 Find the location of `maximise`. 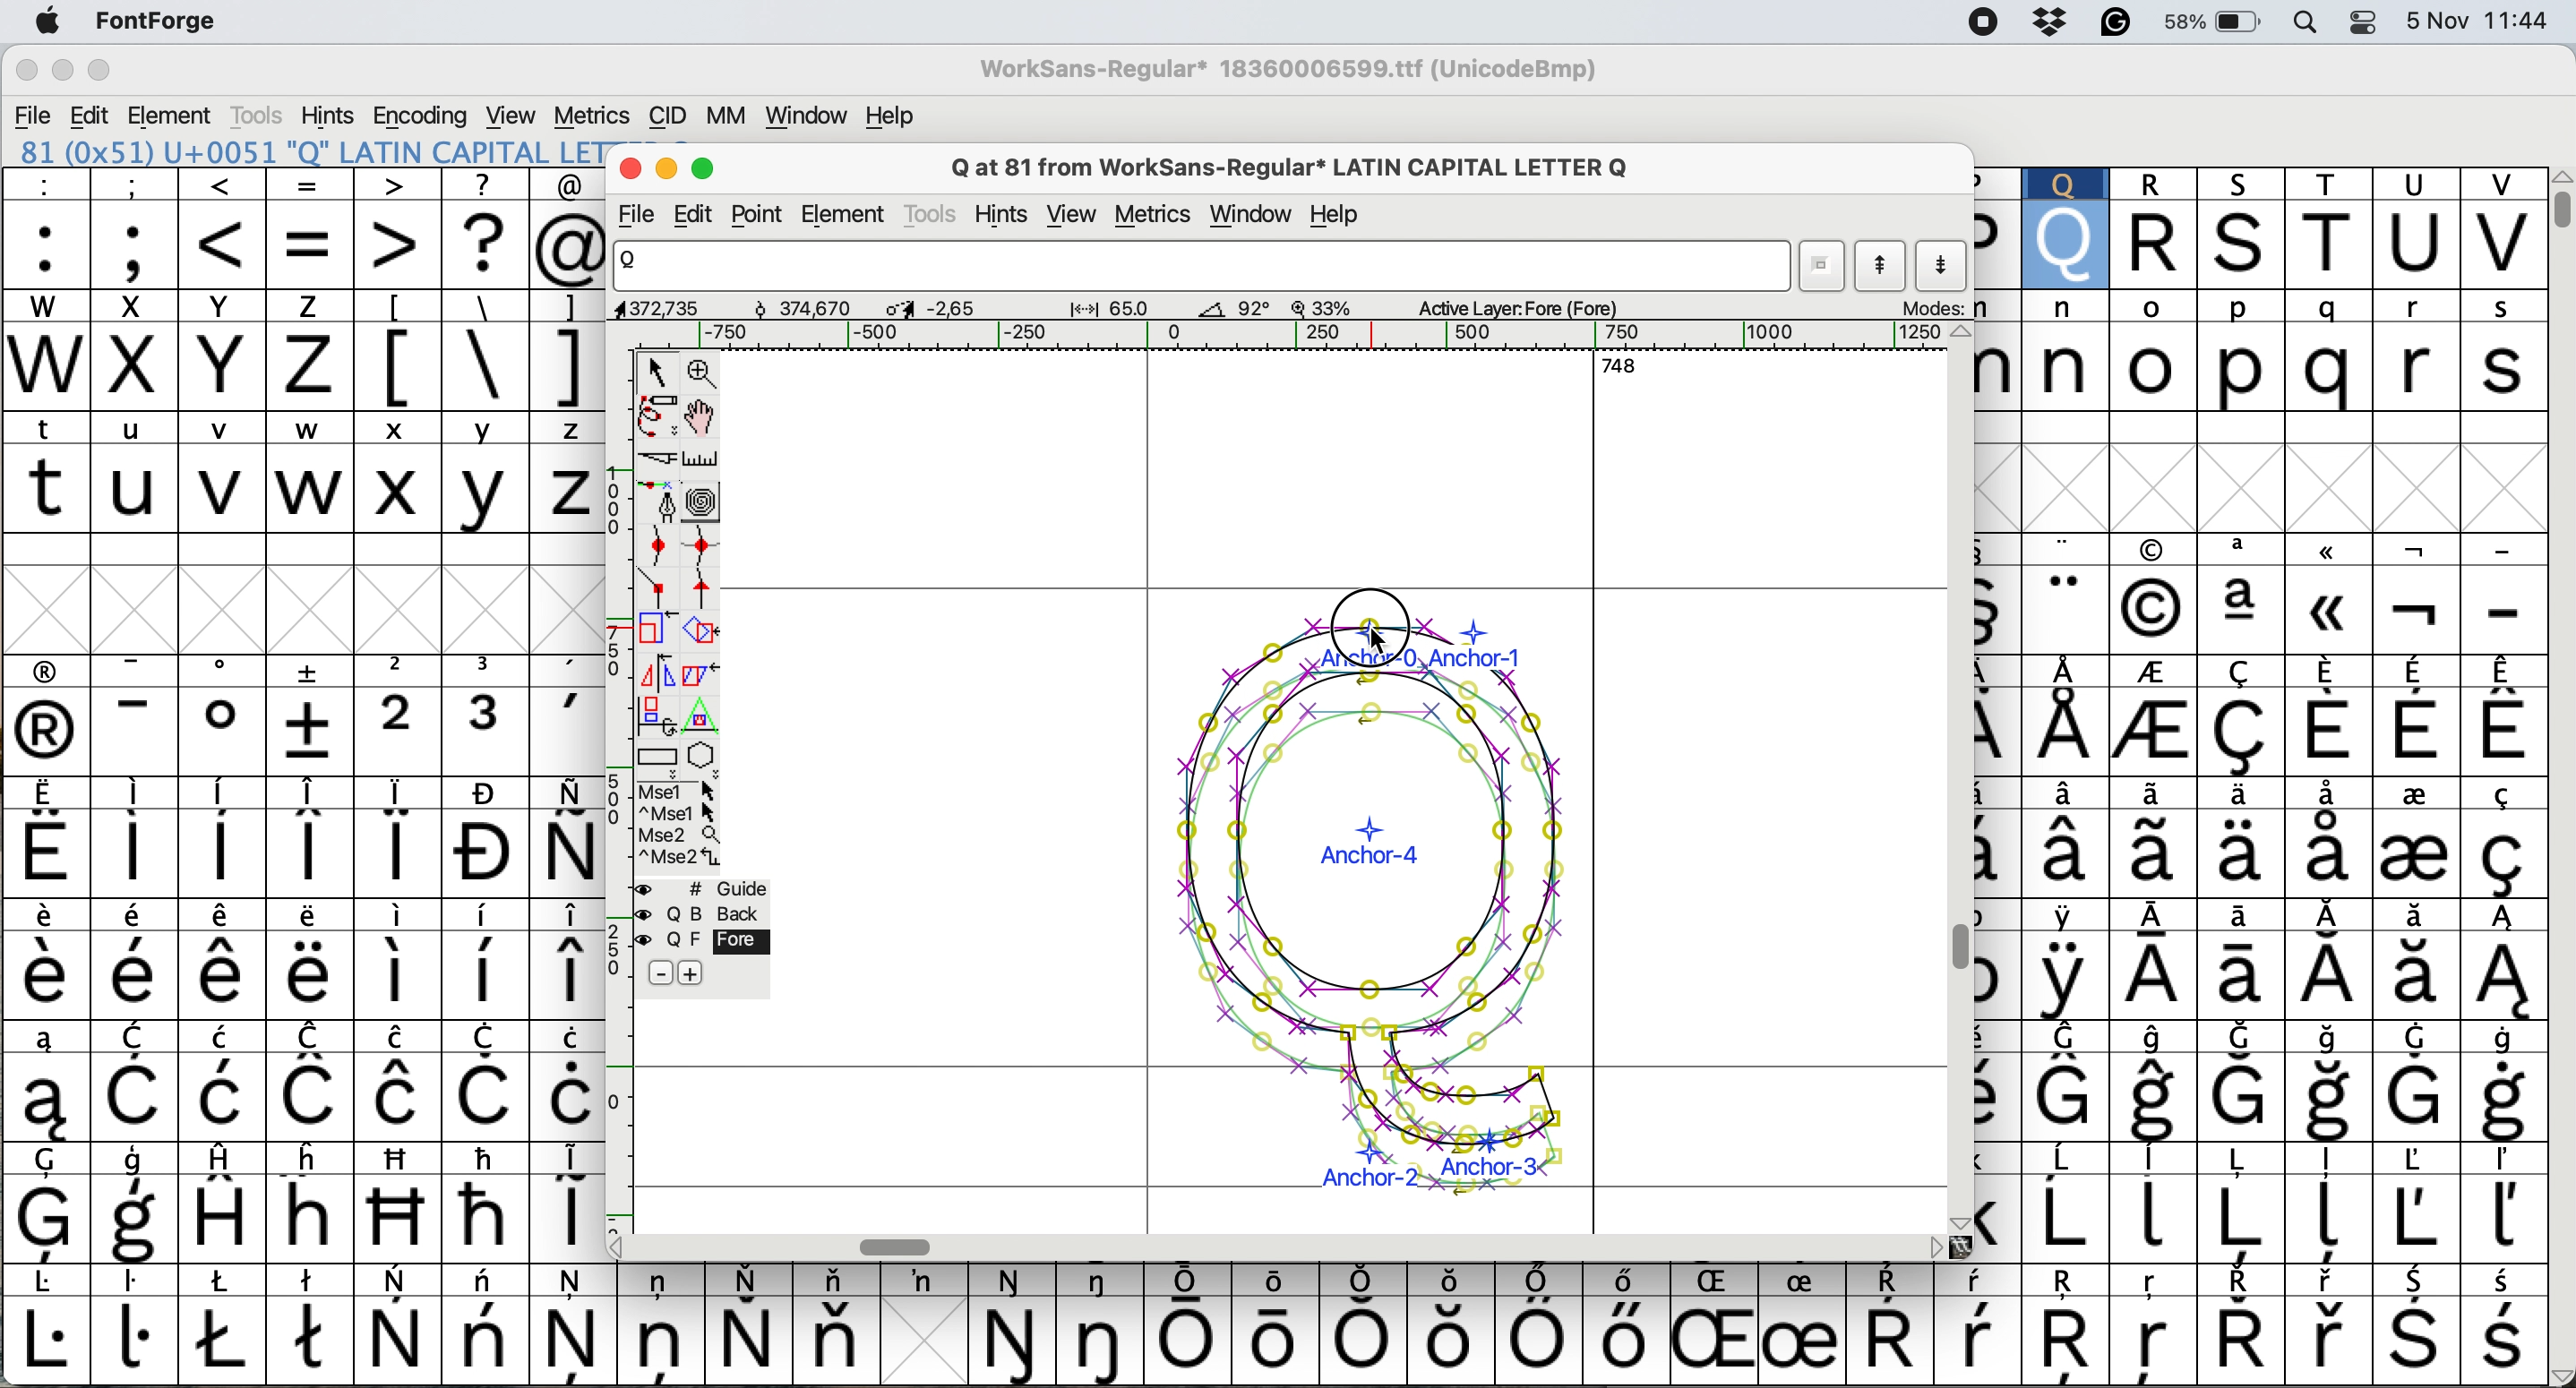

maximise is located at coordinates (100, 69).